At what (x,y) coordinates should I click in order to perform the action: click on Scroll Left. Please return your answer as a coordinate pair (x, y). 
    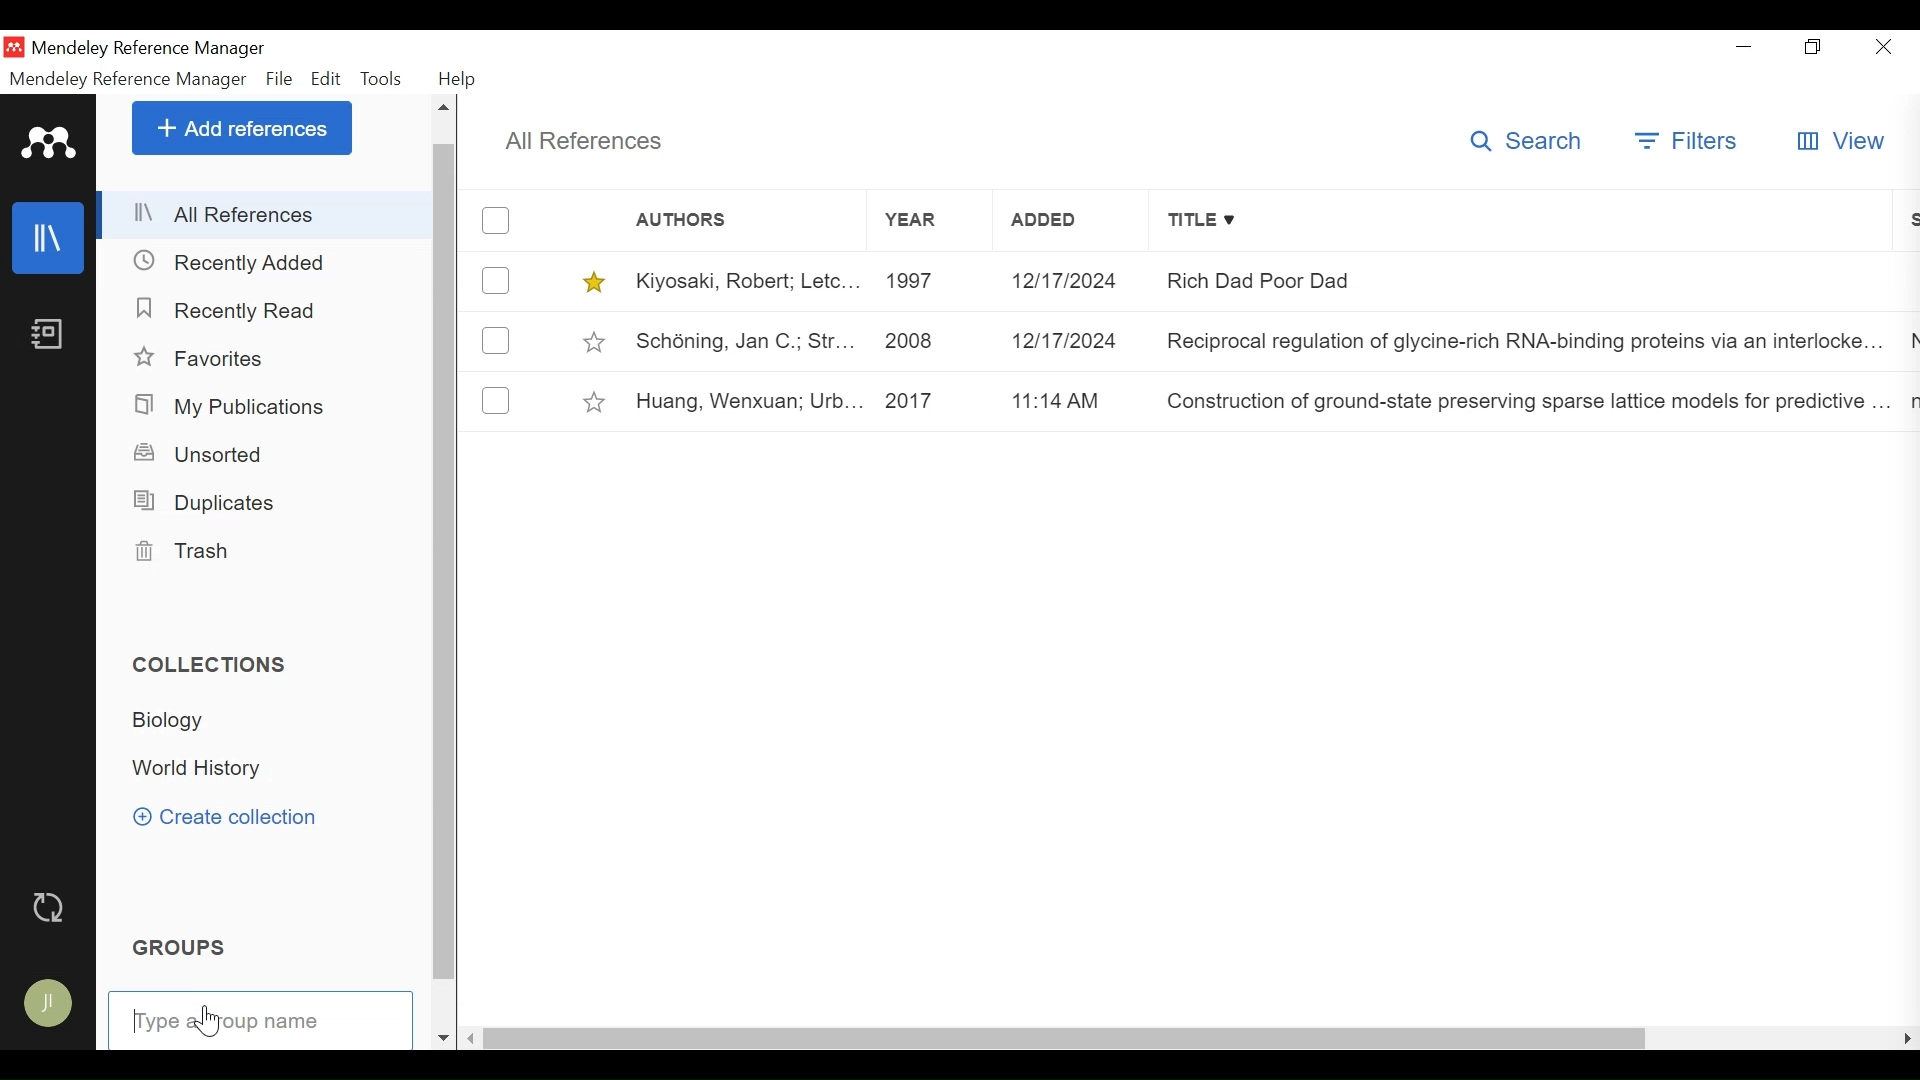
    Looking at the image, I should click on (1908, 1039).